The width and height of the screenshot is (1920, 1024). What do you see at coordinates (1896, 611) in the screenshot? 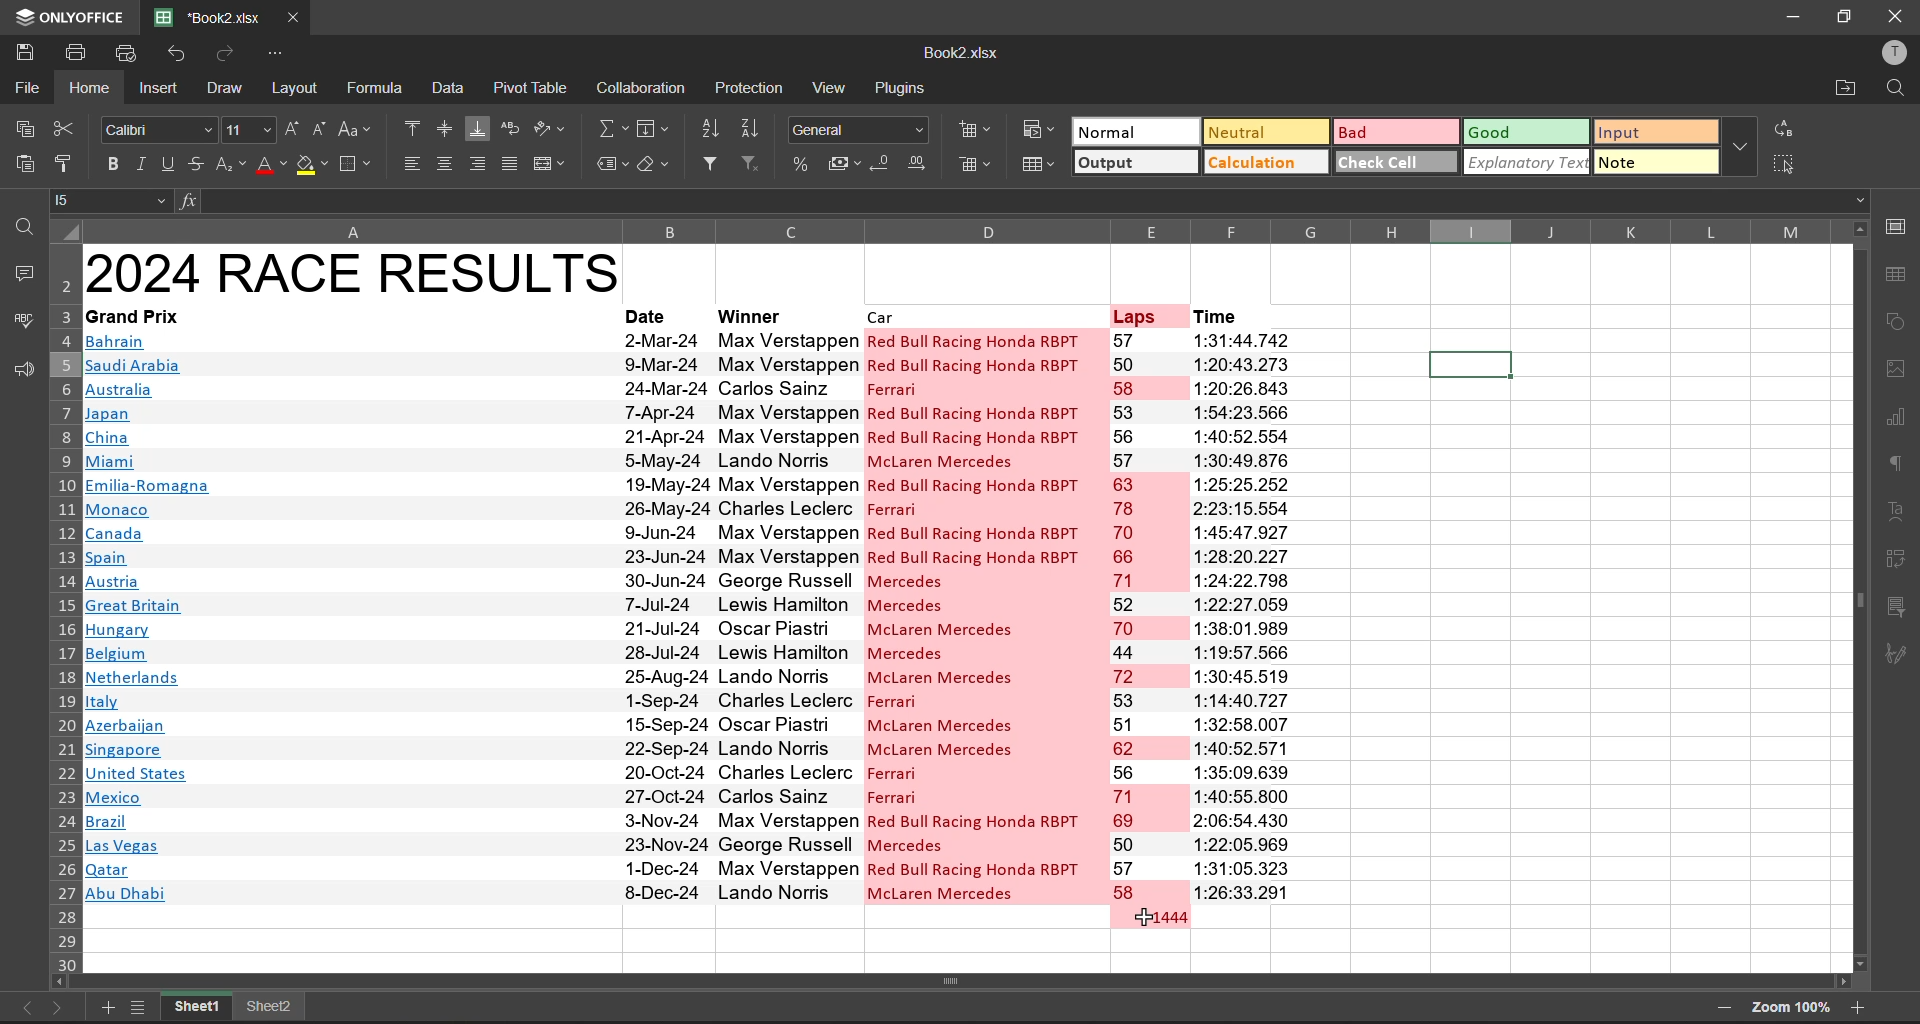
I see `slicer` at bounding box center [1896, 611].